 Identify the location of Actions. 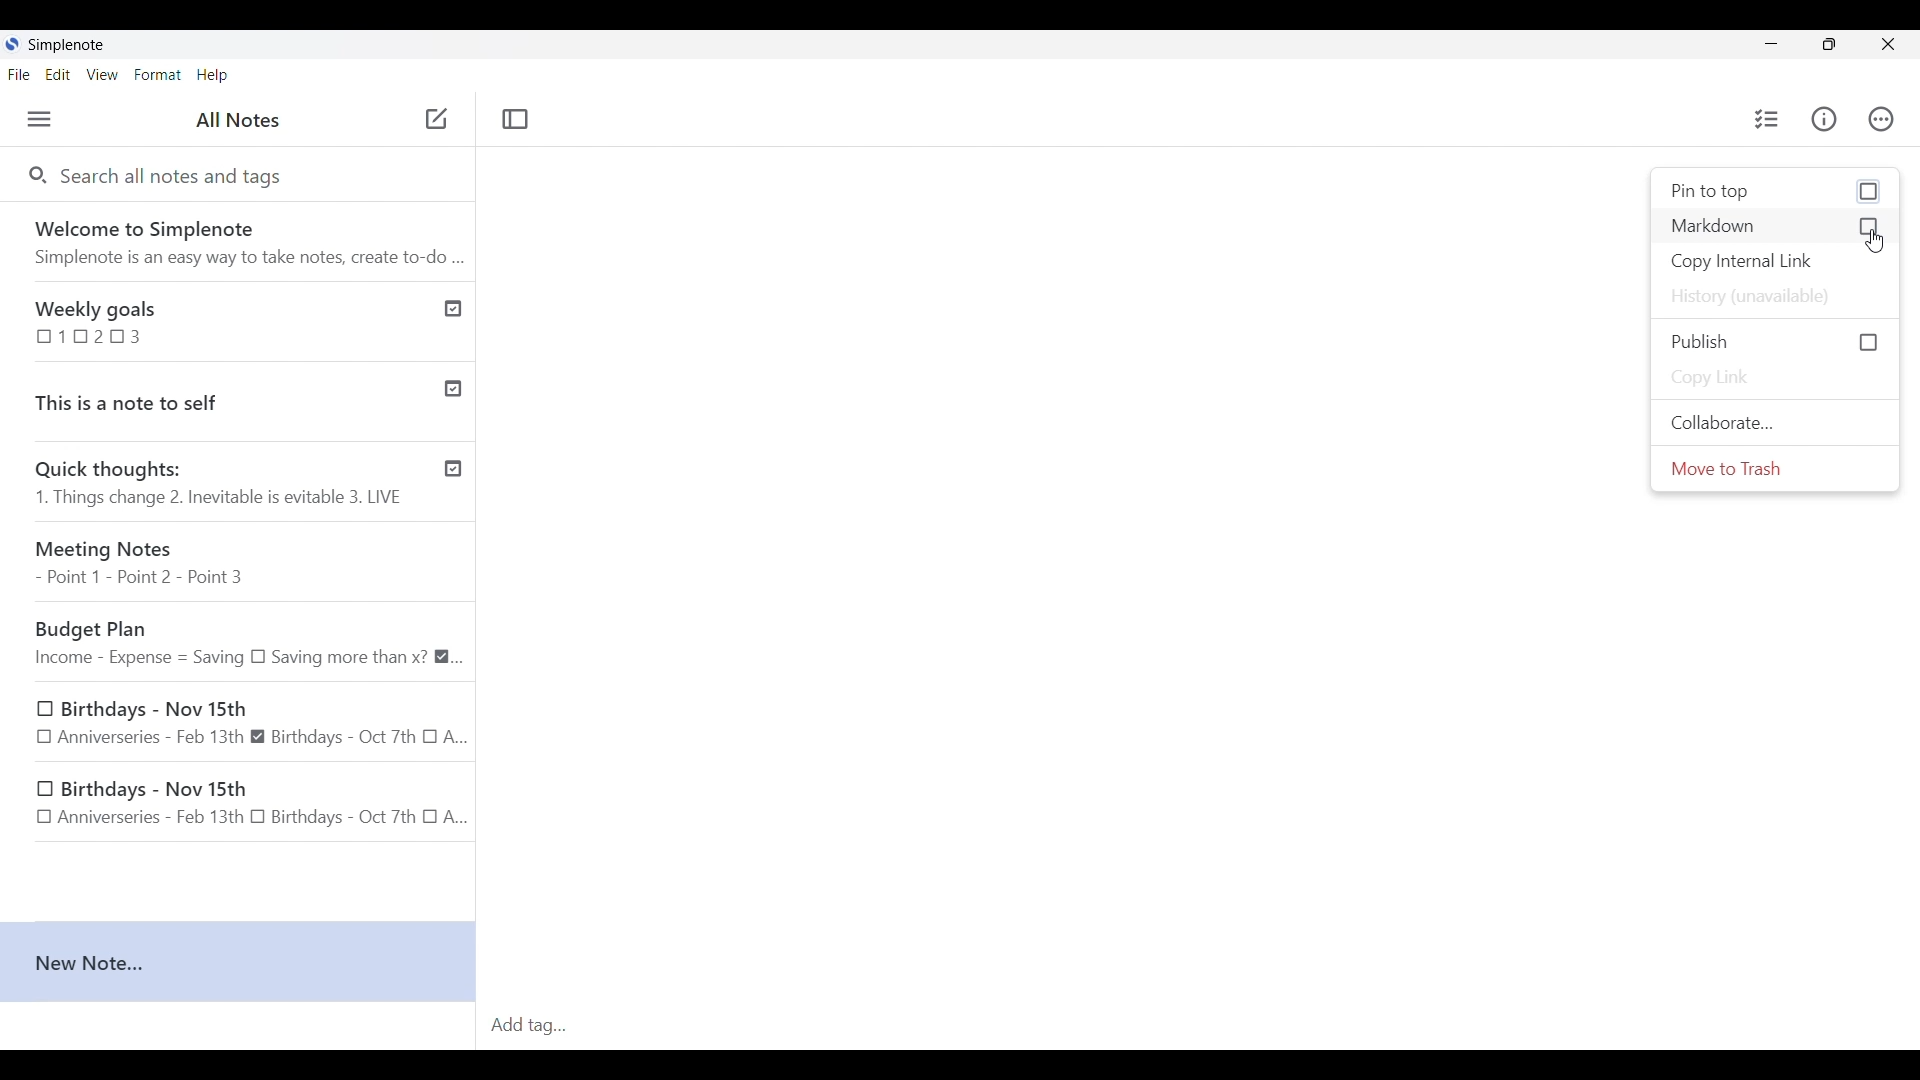
(1882, 118).